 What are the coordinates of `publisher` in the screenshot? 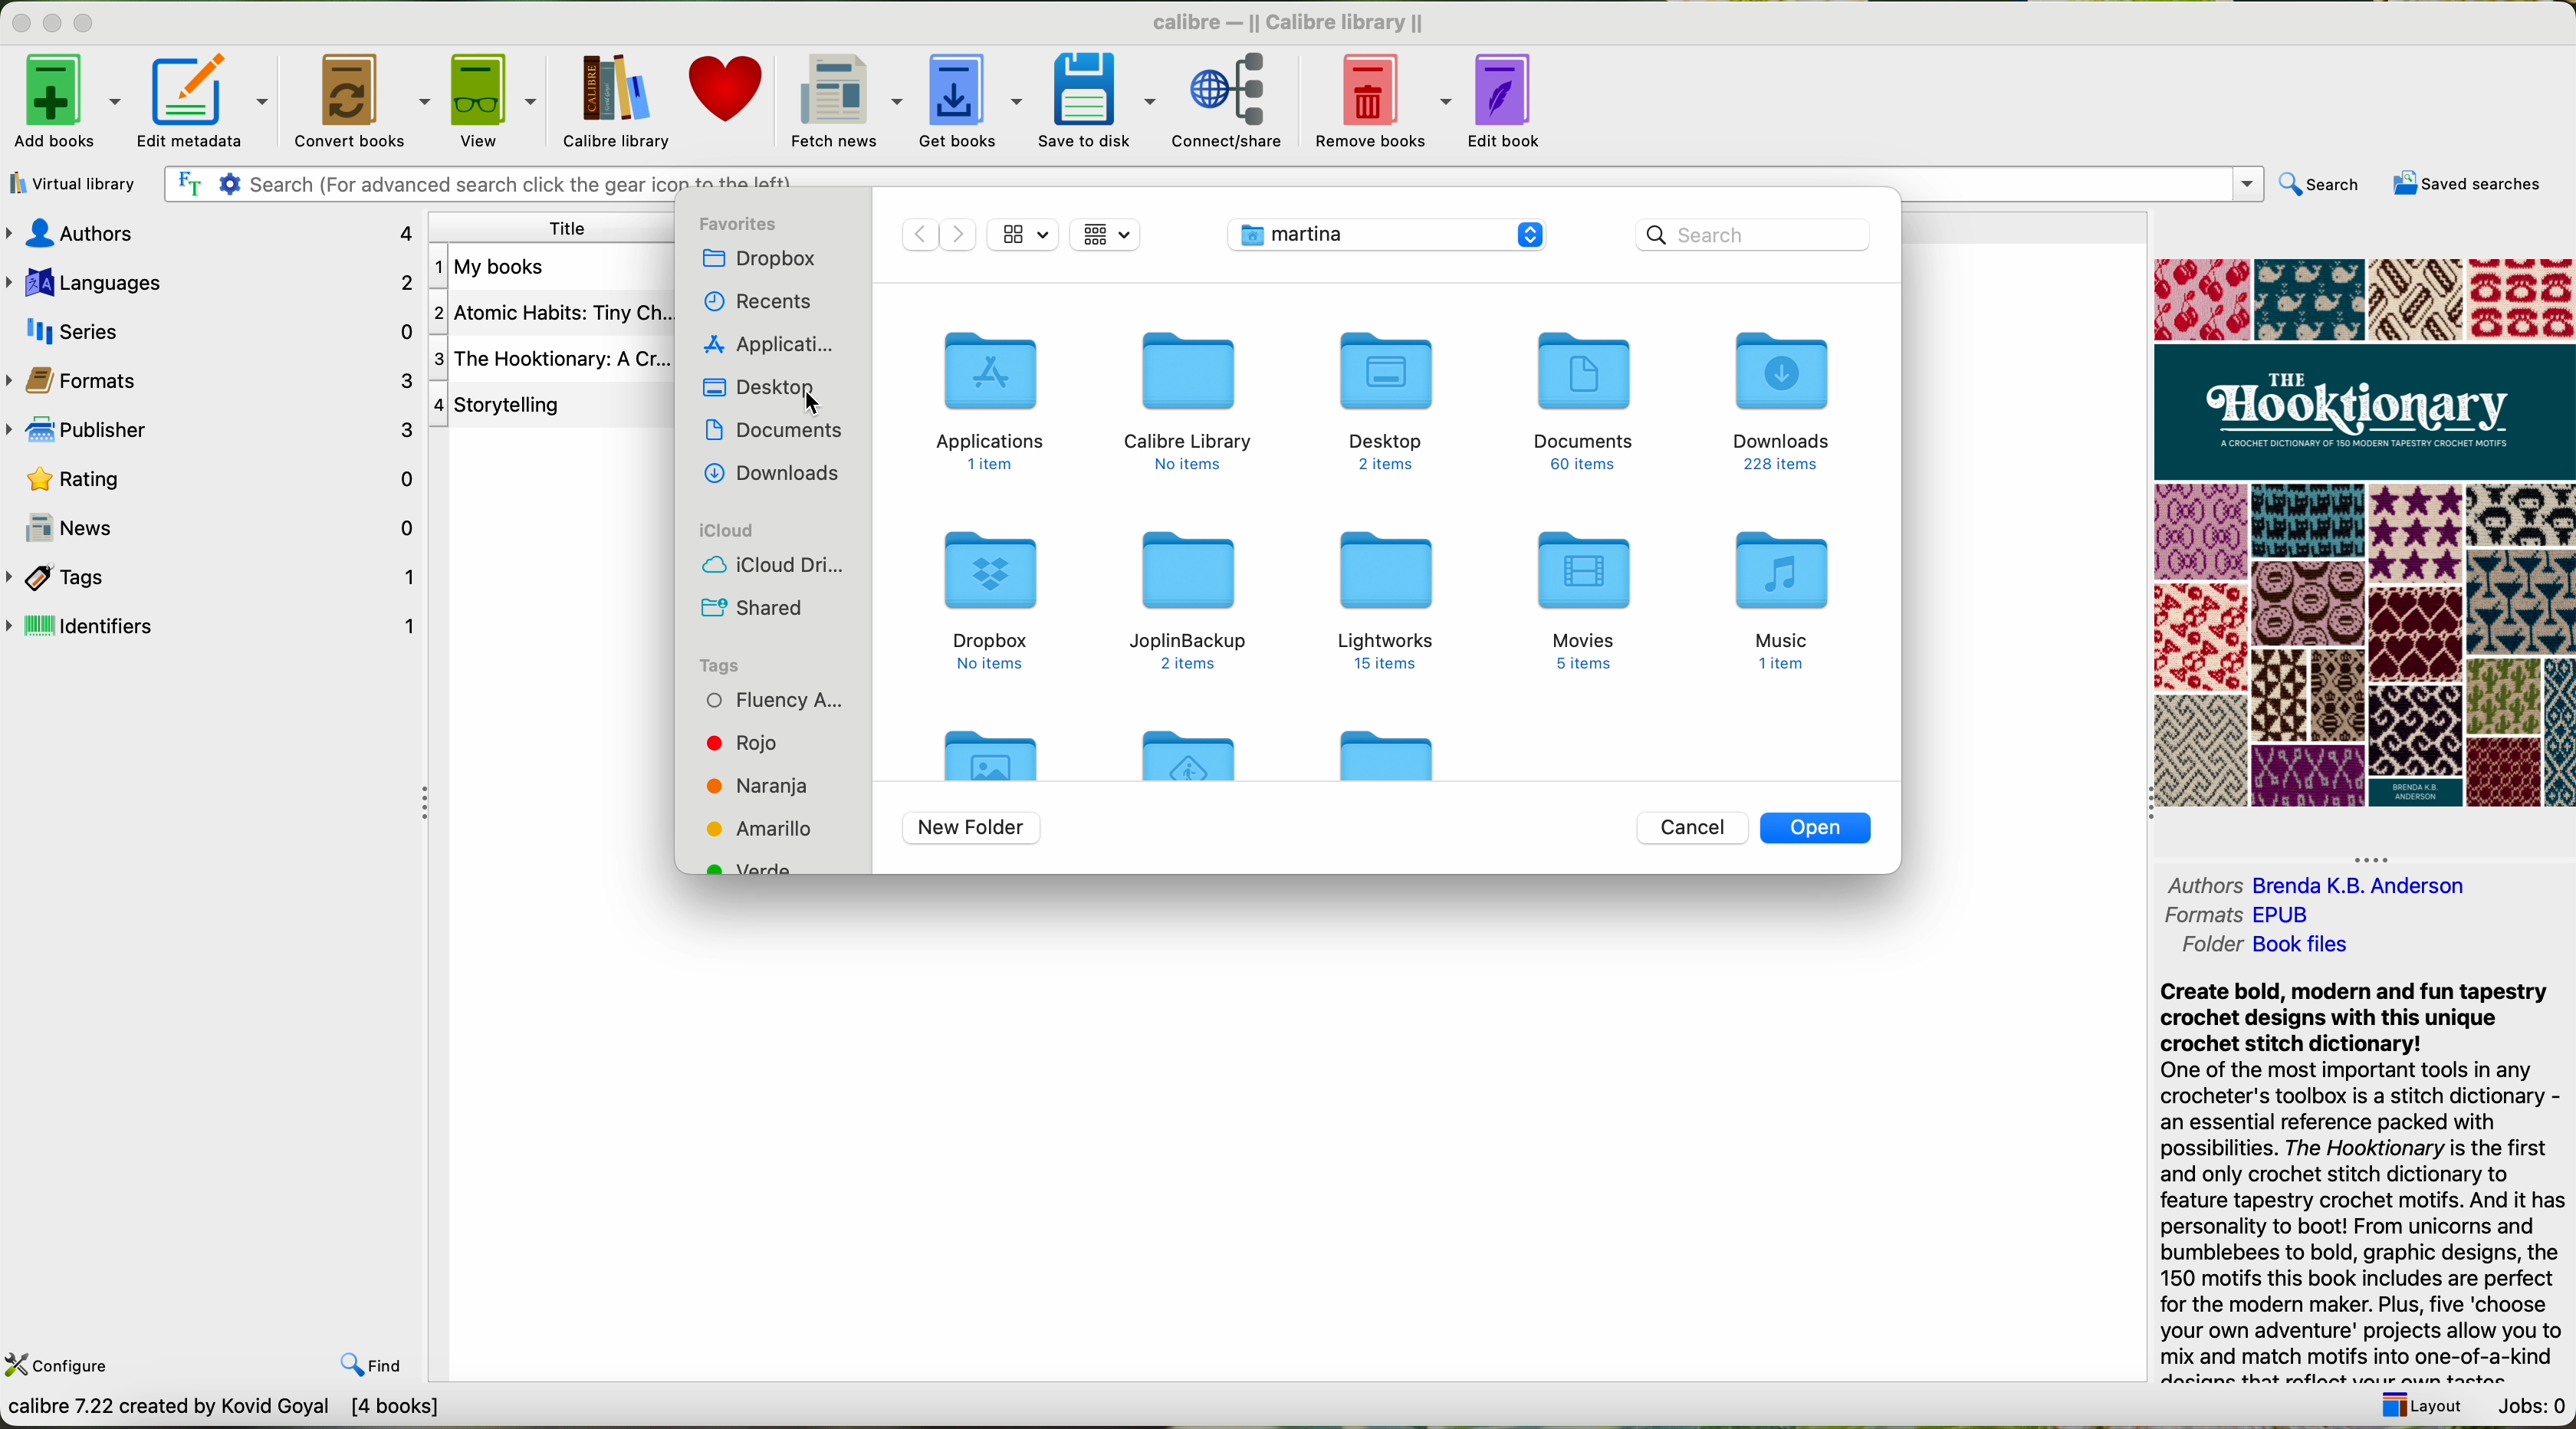 It's located at (211, 431).